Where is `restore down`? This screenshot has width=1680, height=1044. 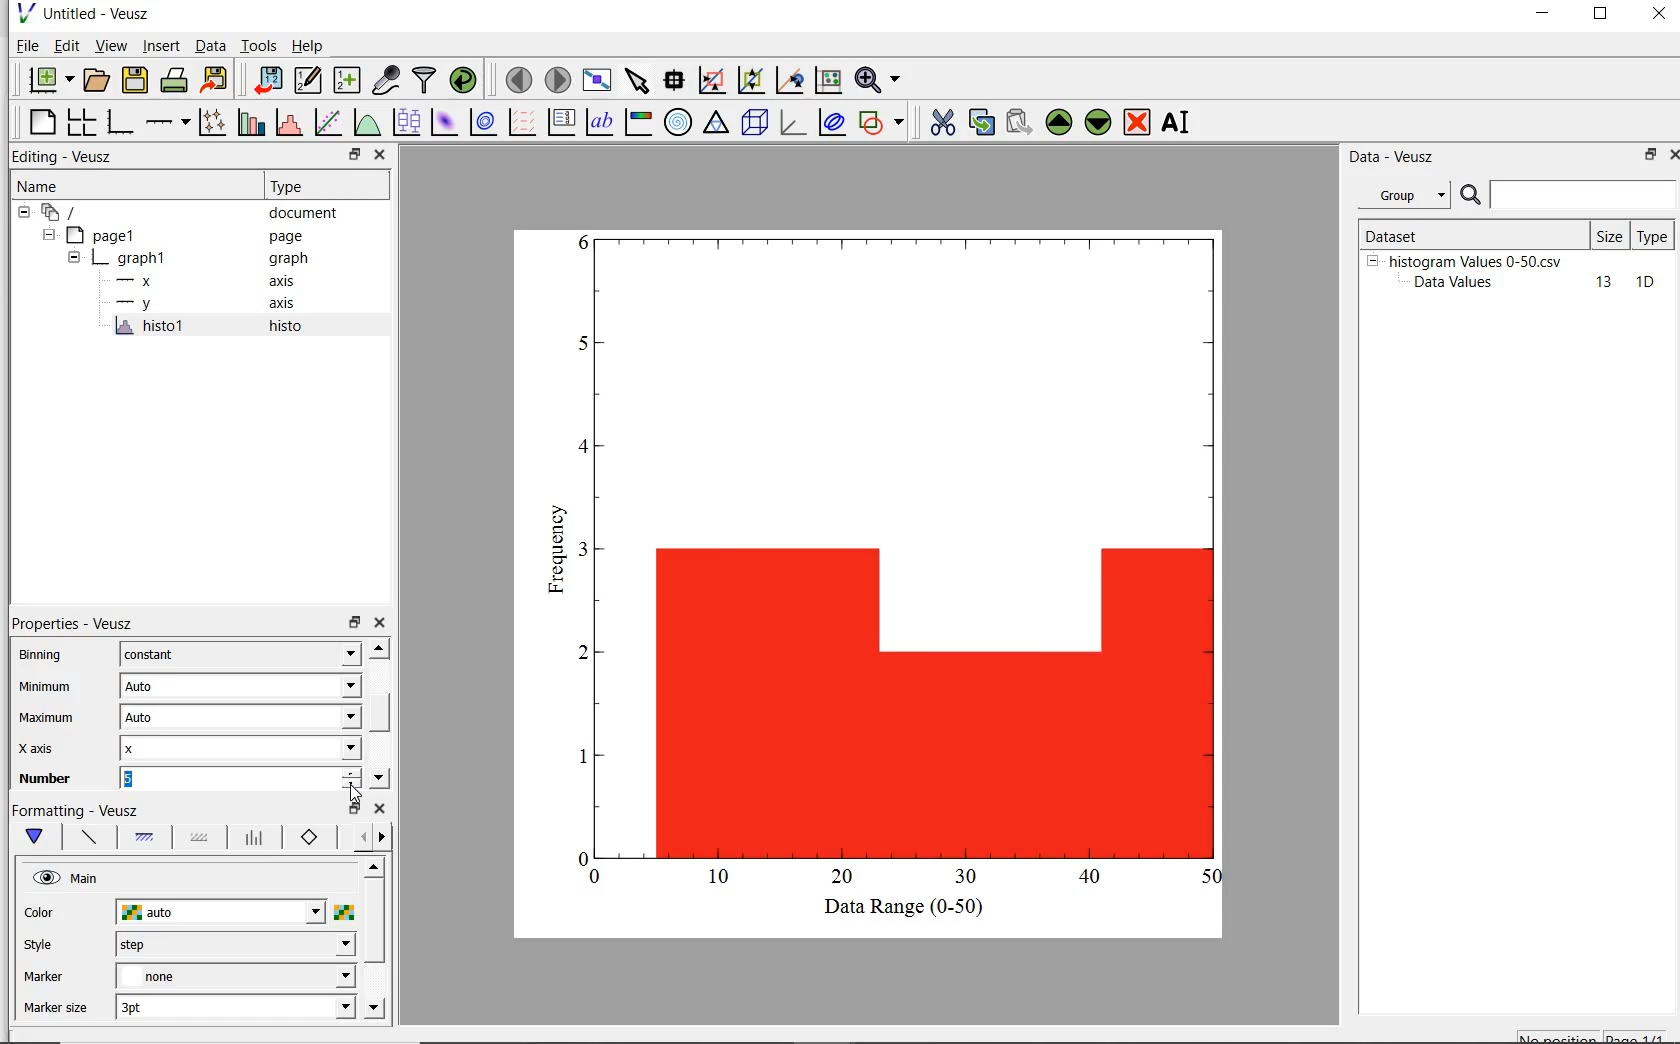 restore down is located at coordinates (1644, 156).